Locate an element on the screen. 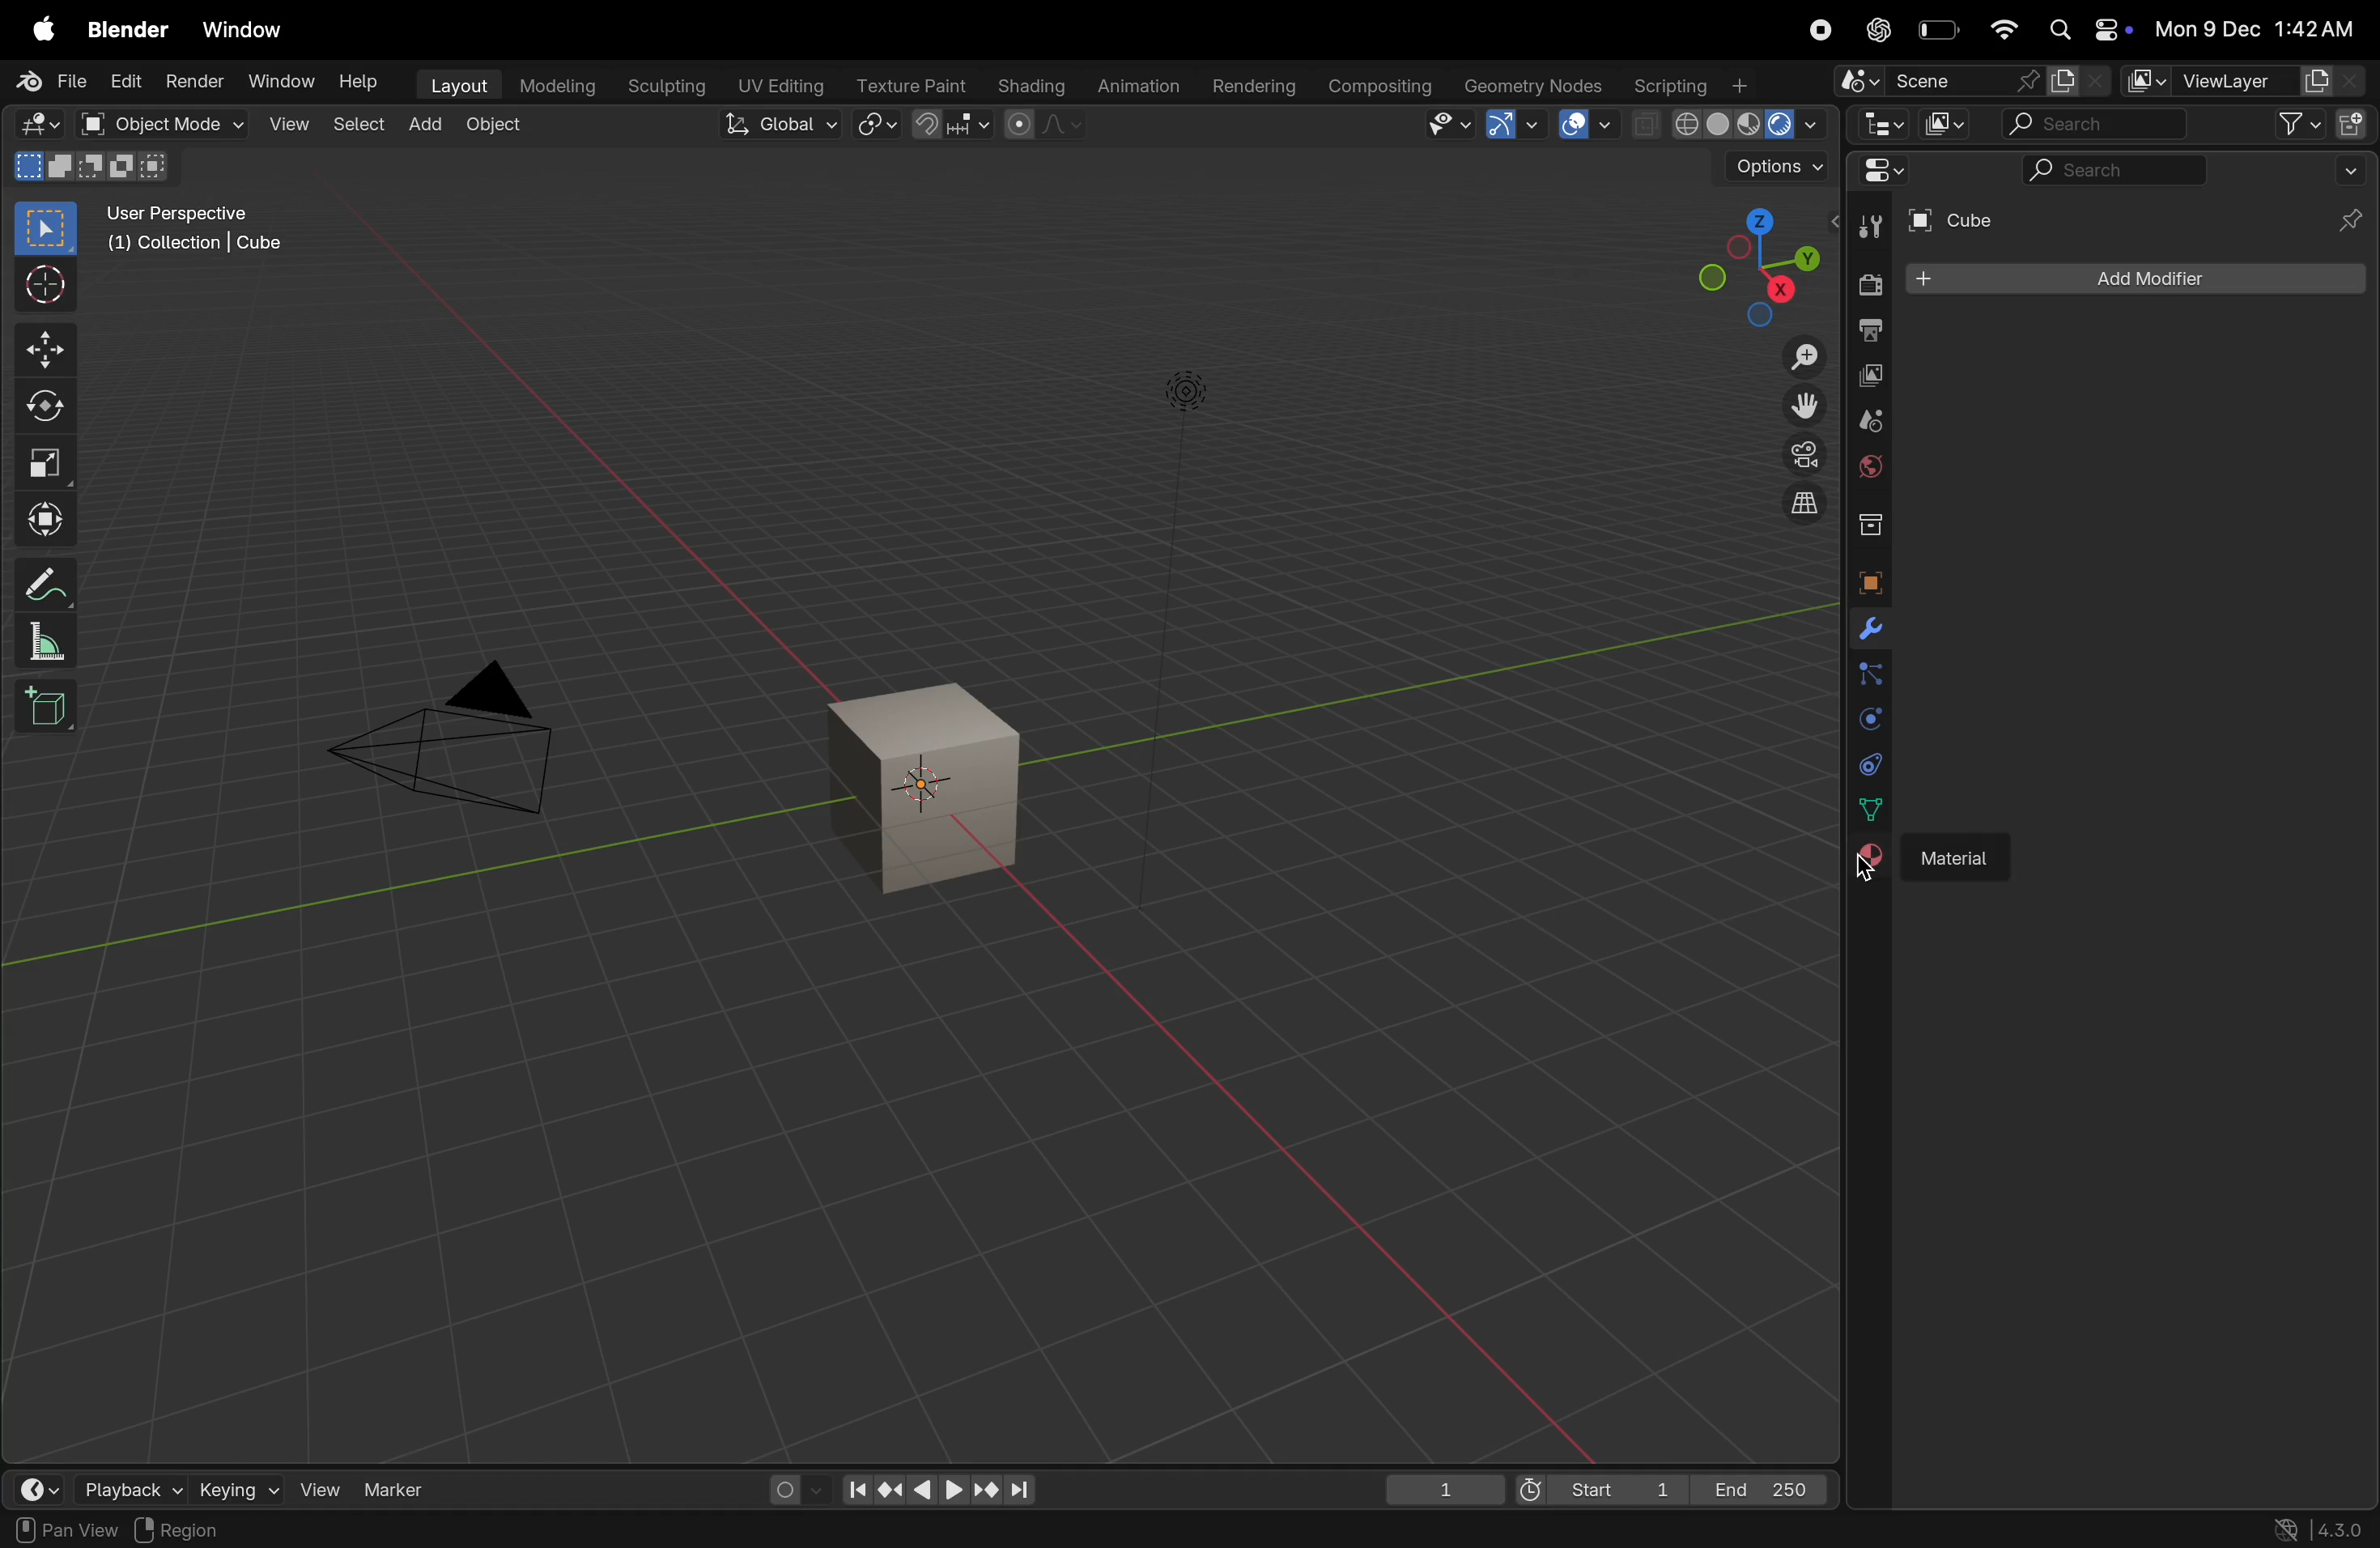 The image size is (2380, 1548). select box is located at coordinates (45, 229).